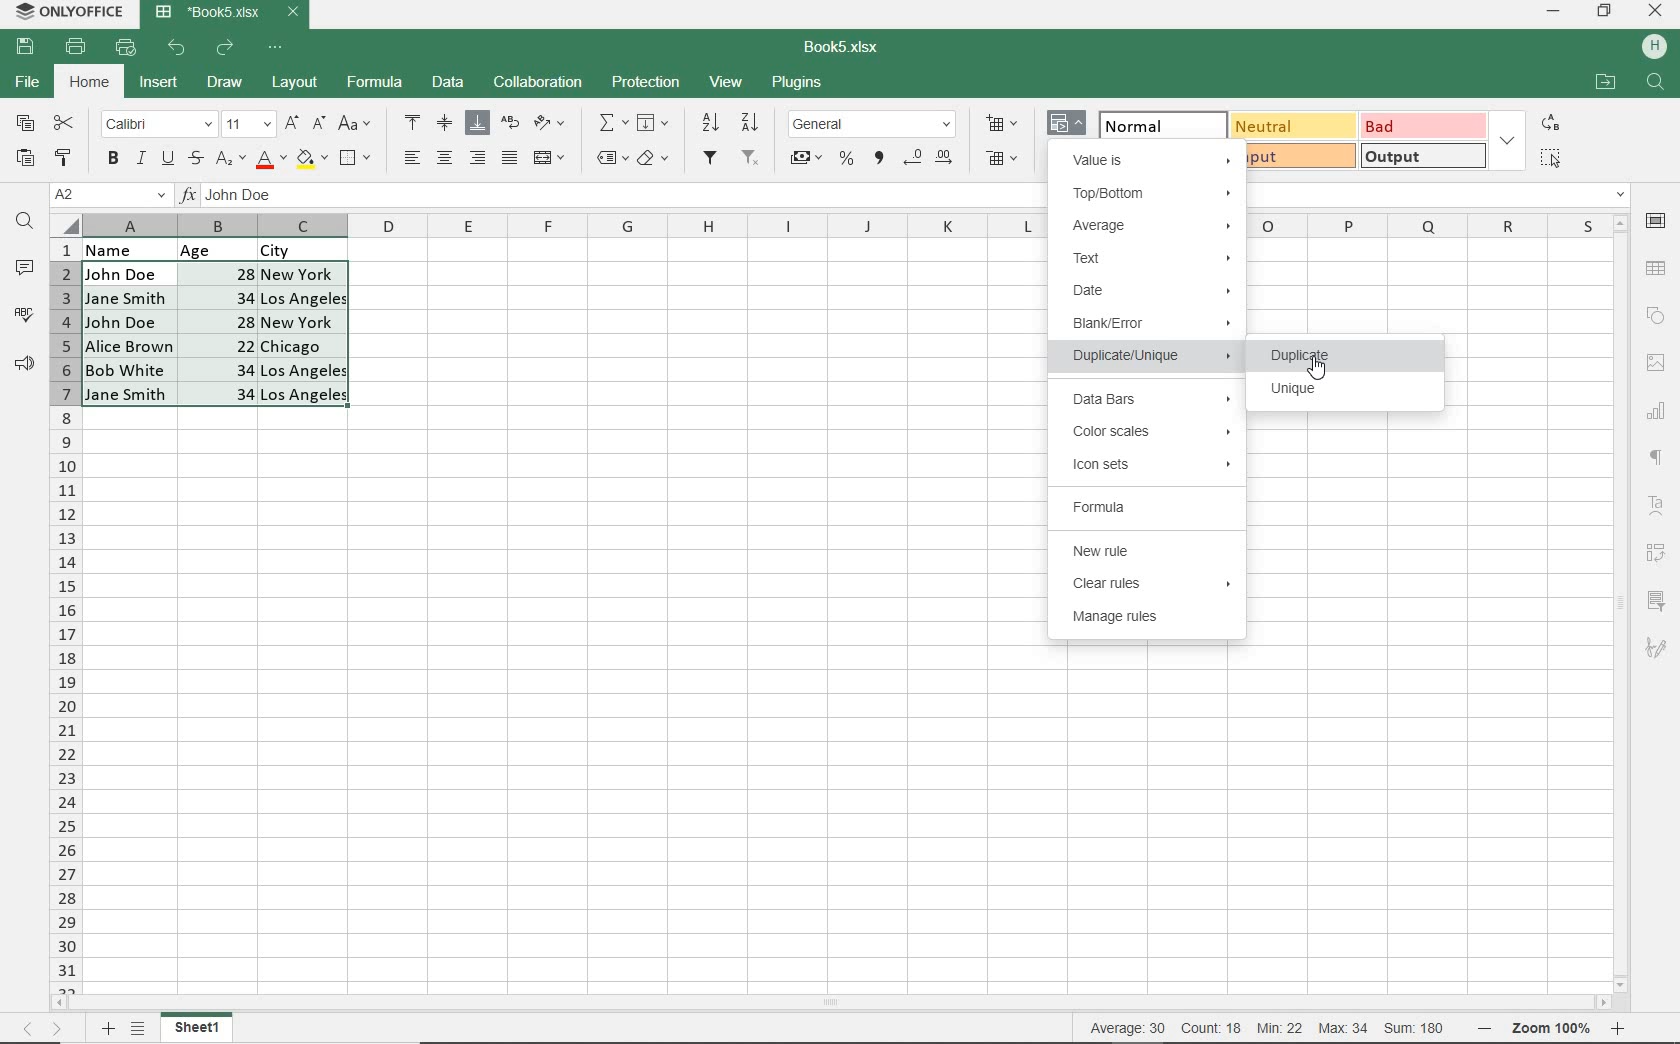 This screenshot has width=1680, height=1044. What do you see at coordinates (25, 223) in the screenshot?
I see `FIND` at bounding box center [25, 223].